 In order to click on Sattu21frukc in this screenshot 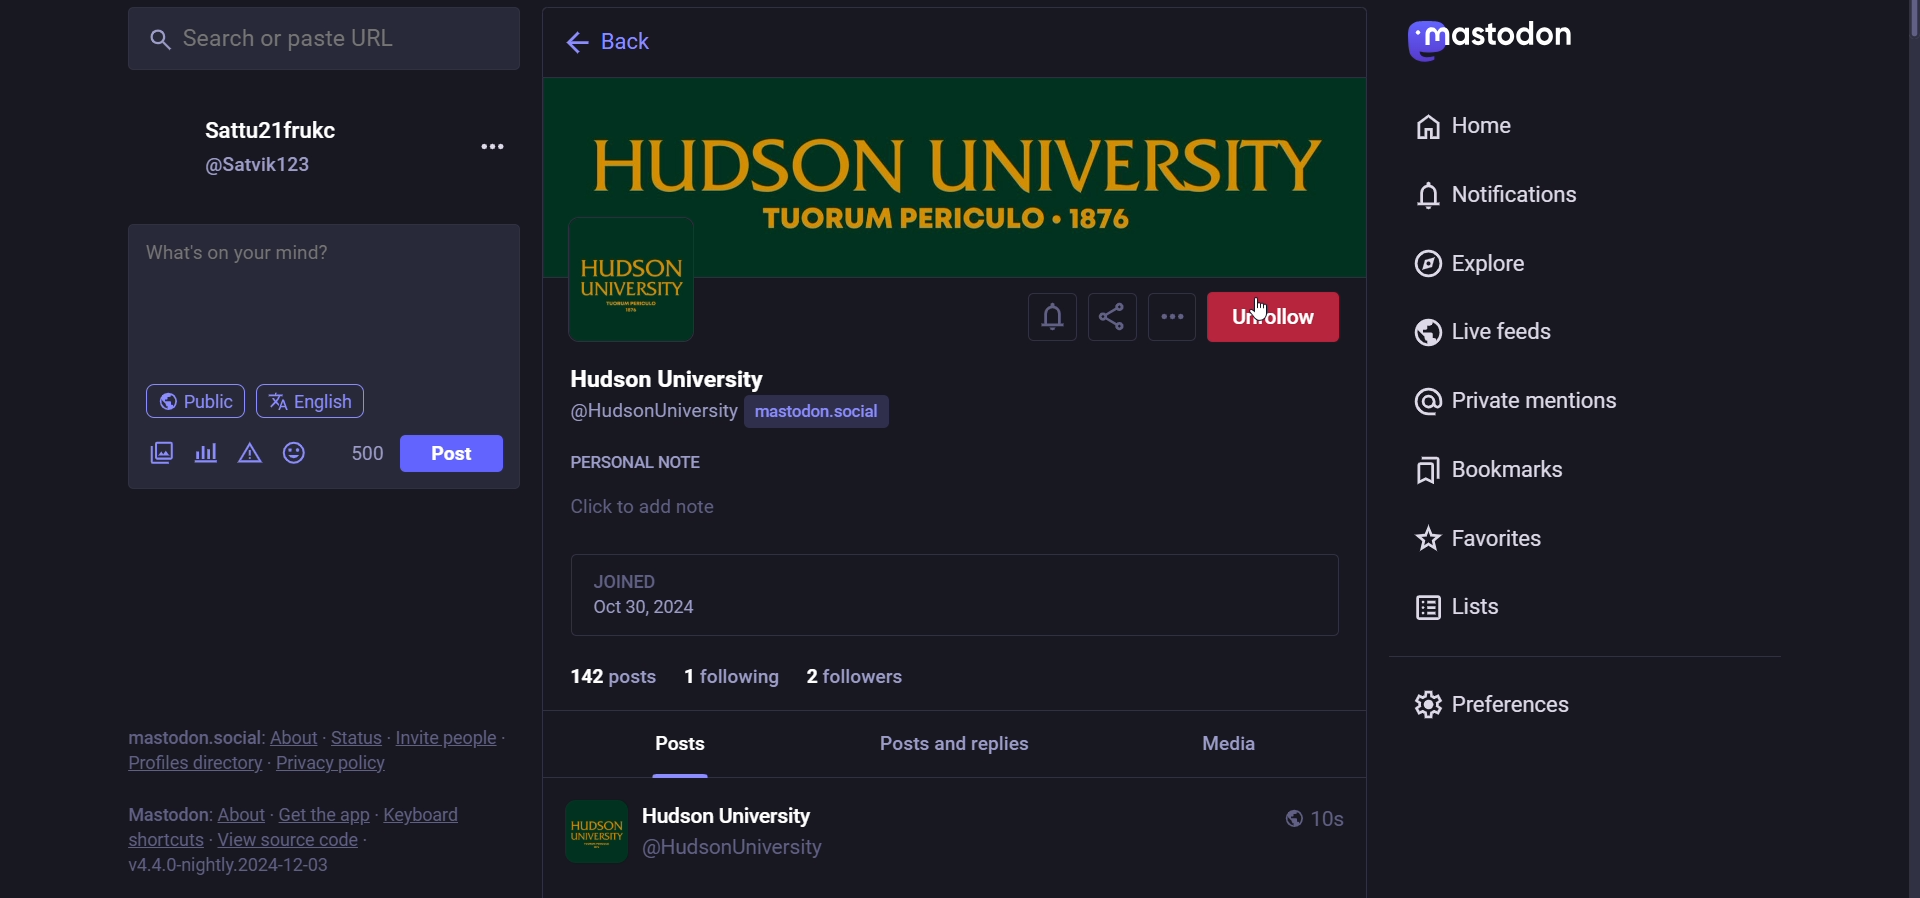, I will do `click(294, 129)`.